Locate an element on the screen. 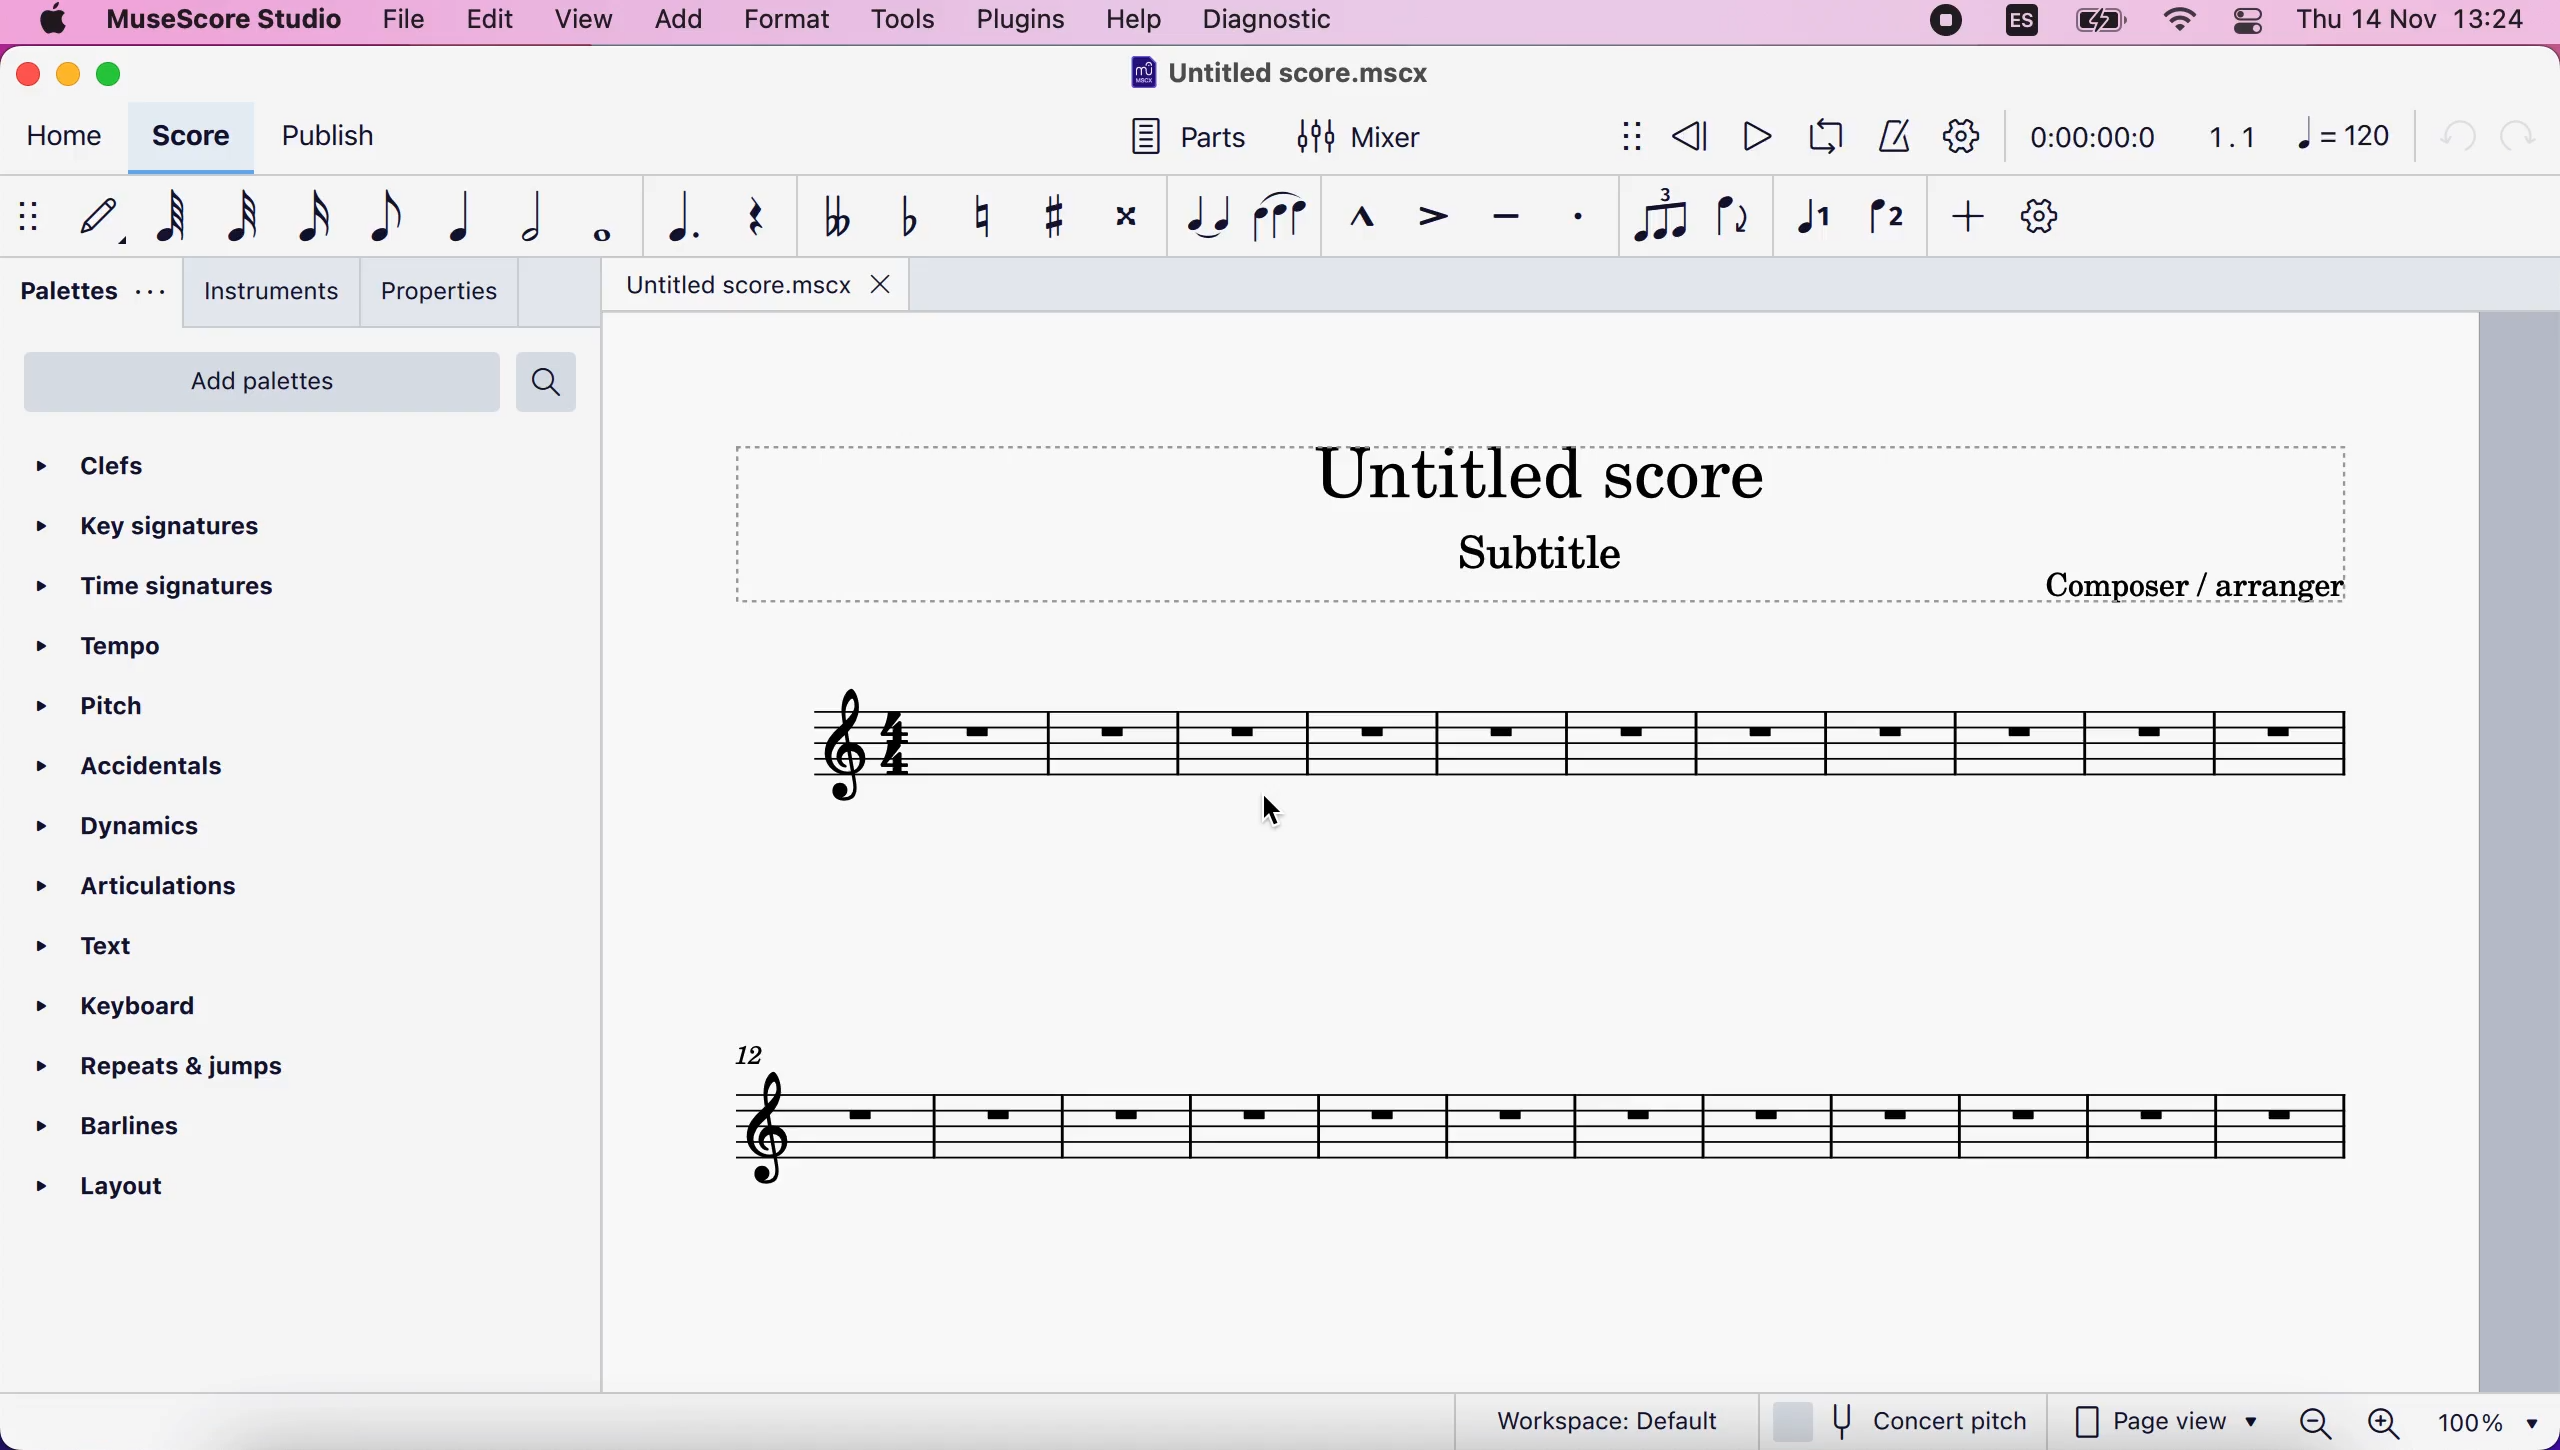 Image resolution: width=2560 pixels, height=1450 pixels. toggle natural is located at coordinates (973, 219).